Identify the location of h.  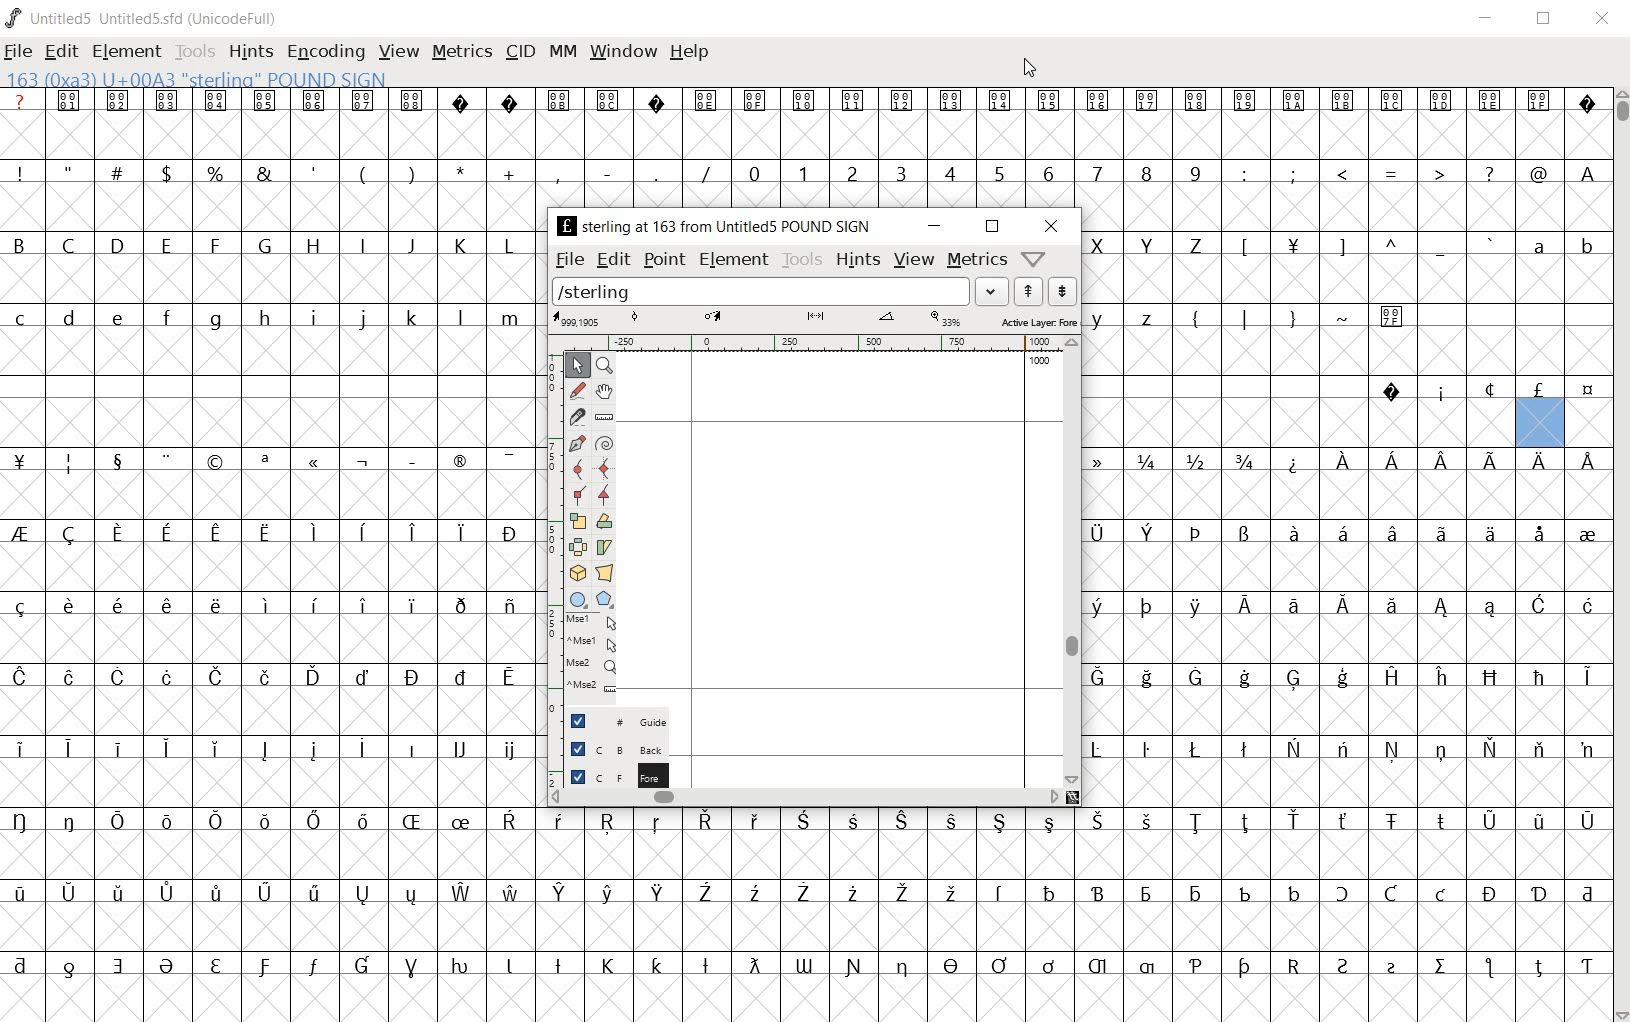
(266, 318).